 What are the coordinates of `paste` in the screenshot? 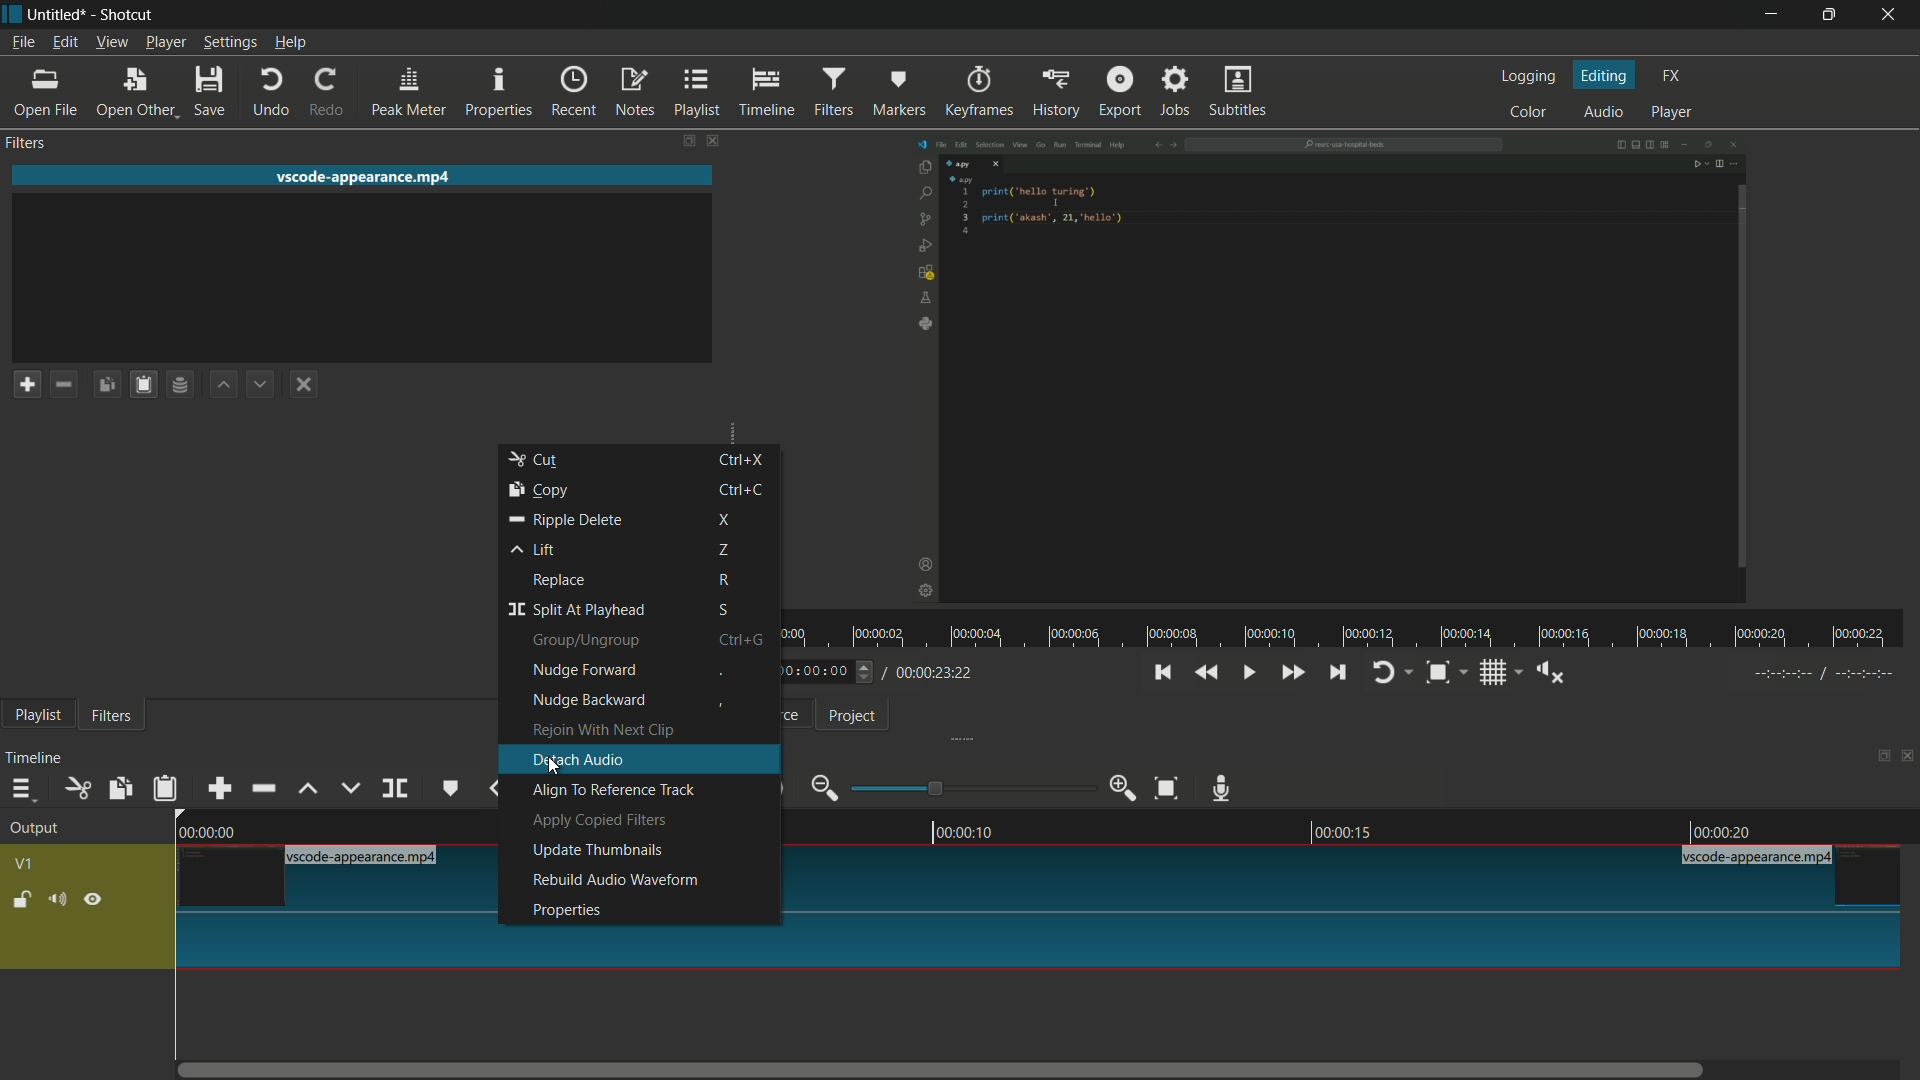 It's located at (165, 789).